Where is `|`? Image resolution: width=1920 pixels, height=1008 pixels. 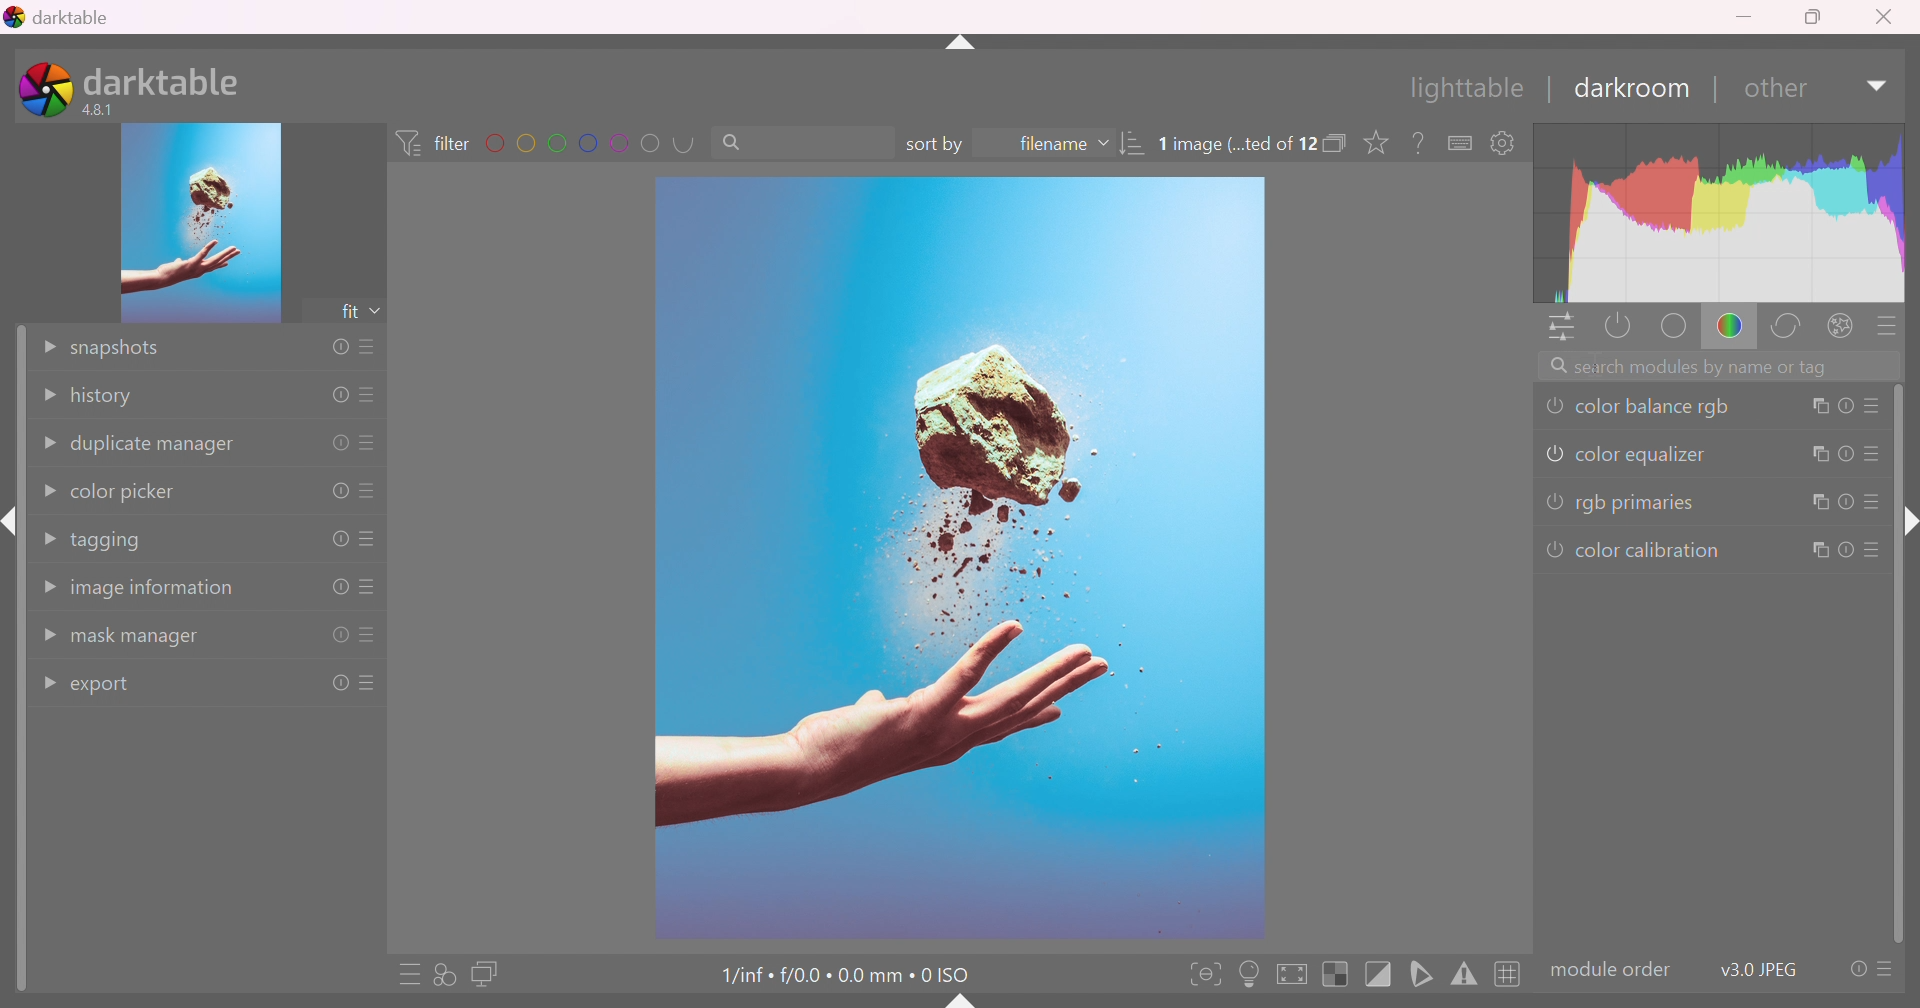 | is located at coordinates (1719, 89).